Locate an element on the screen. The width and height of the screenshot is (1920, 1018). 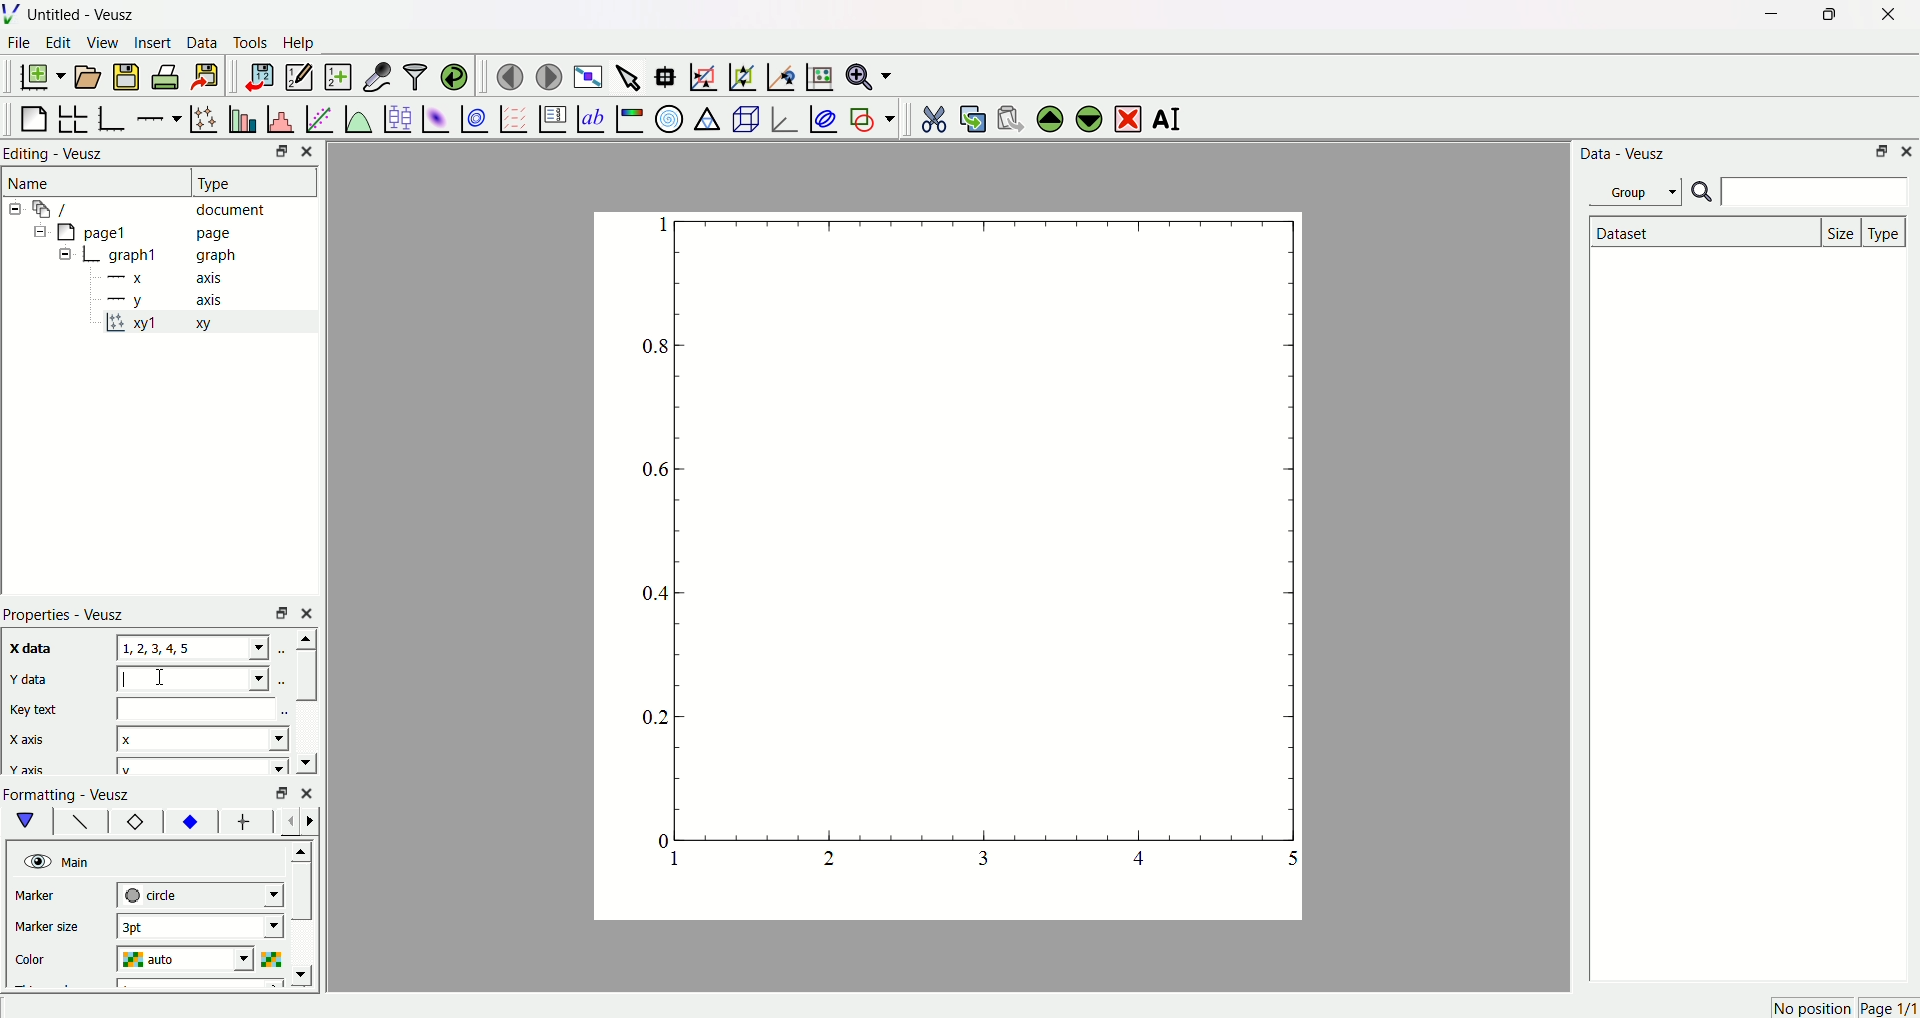
Insert is located at coordinates (153, 44).